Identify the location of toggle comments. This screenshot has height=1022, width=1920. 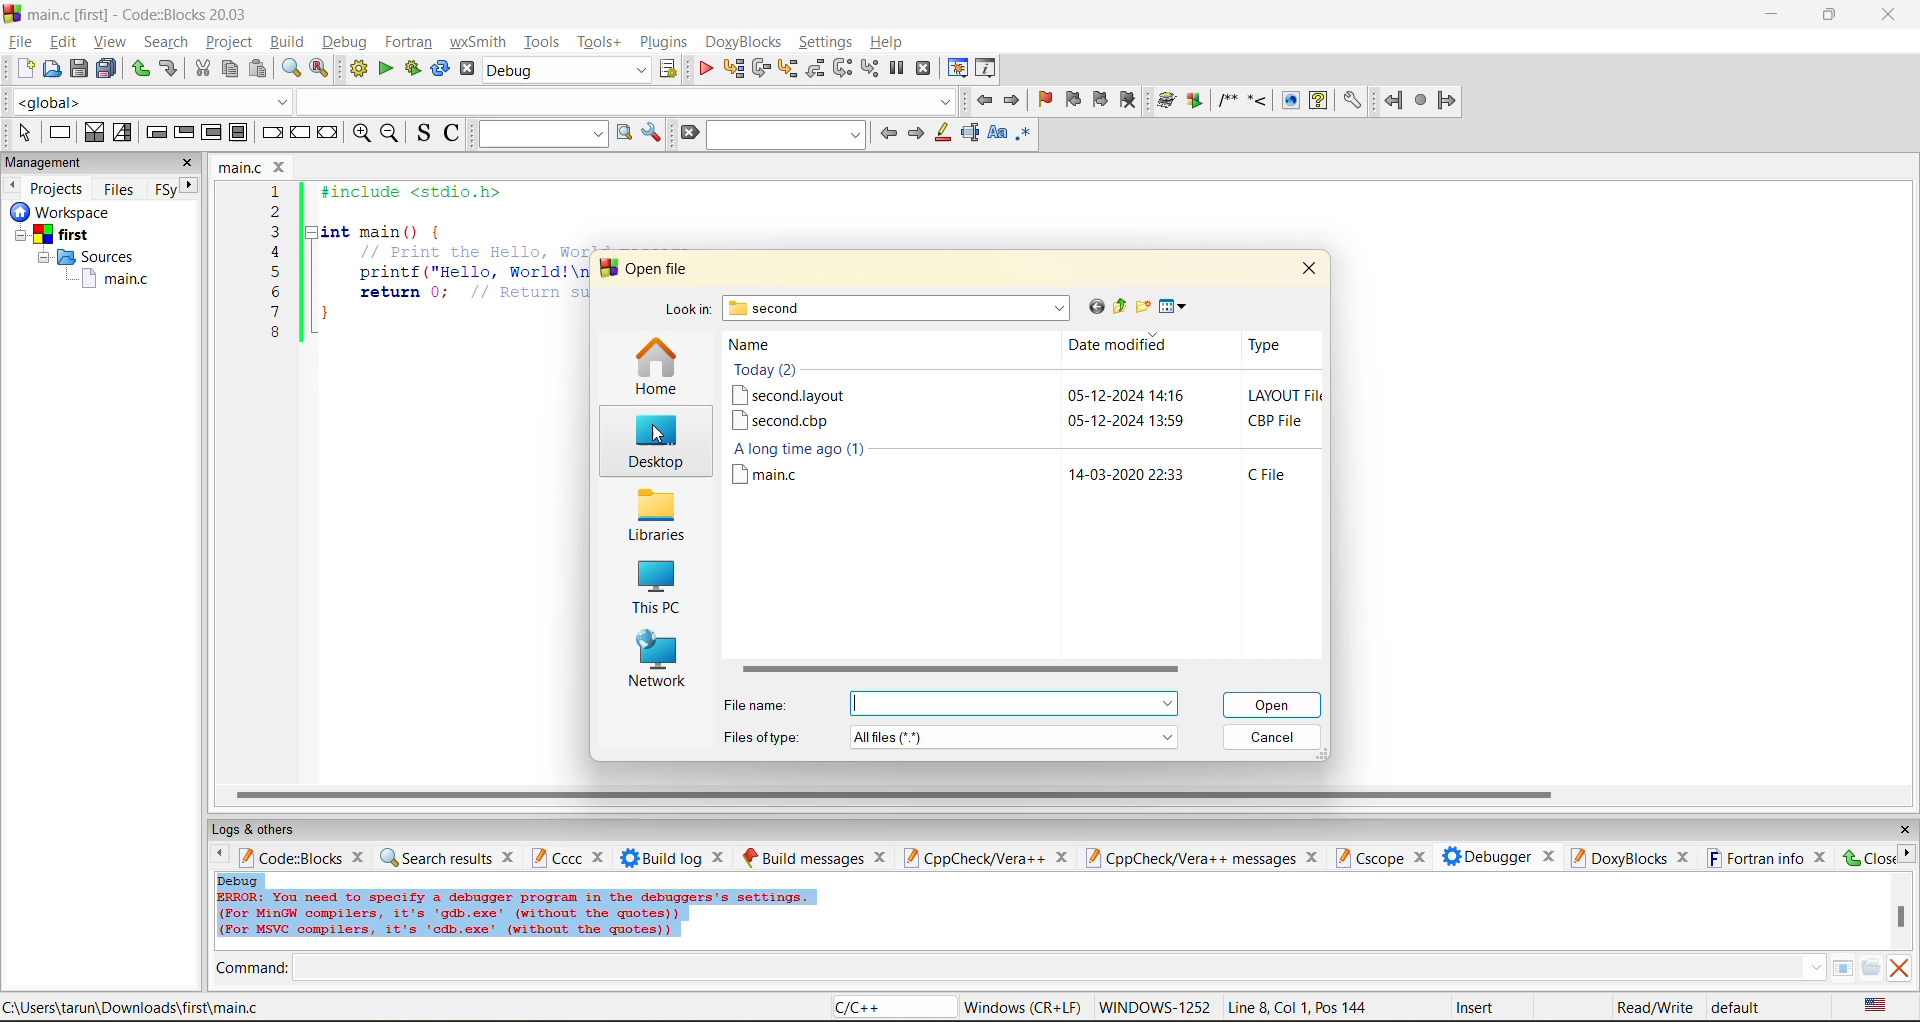
(454, 132).